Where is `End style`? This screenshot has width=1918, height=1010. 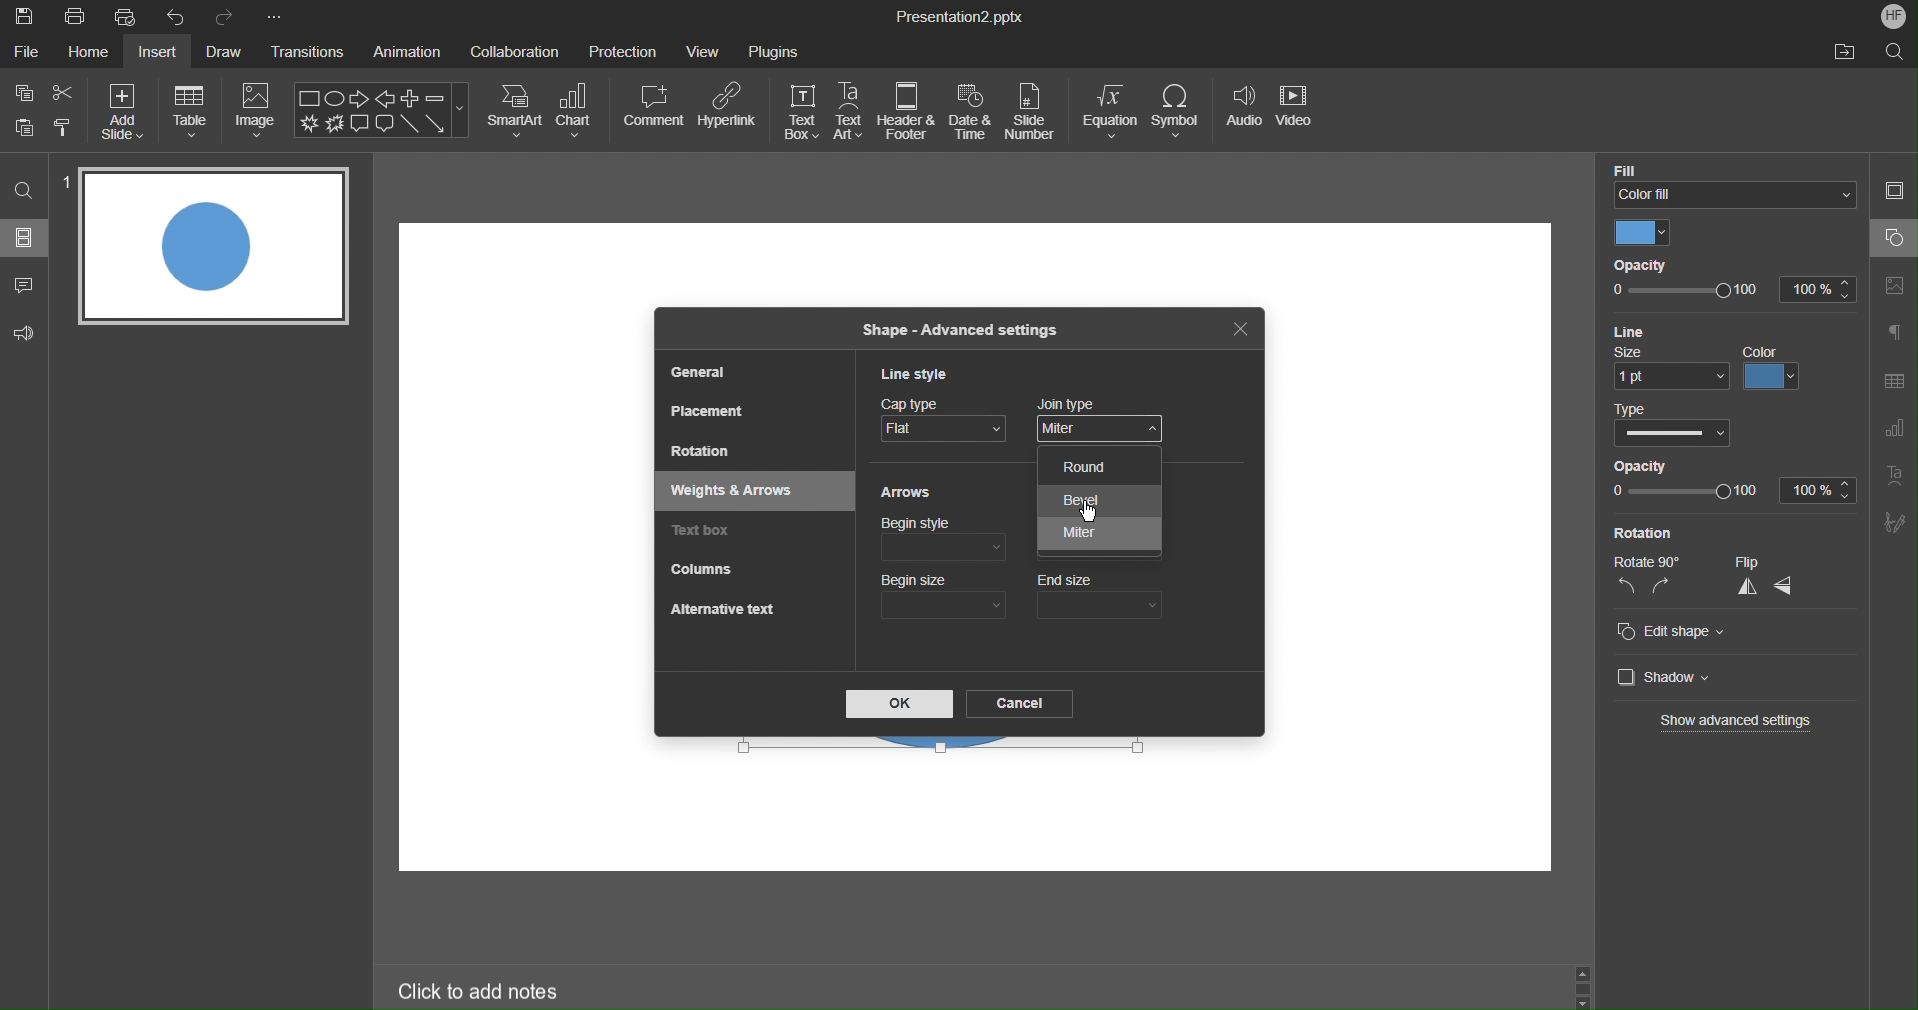 End style is located at coordinates (1102, 539).